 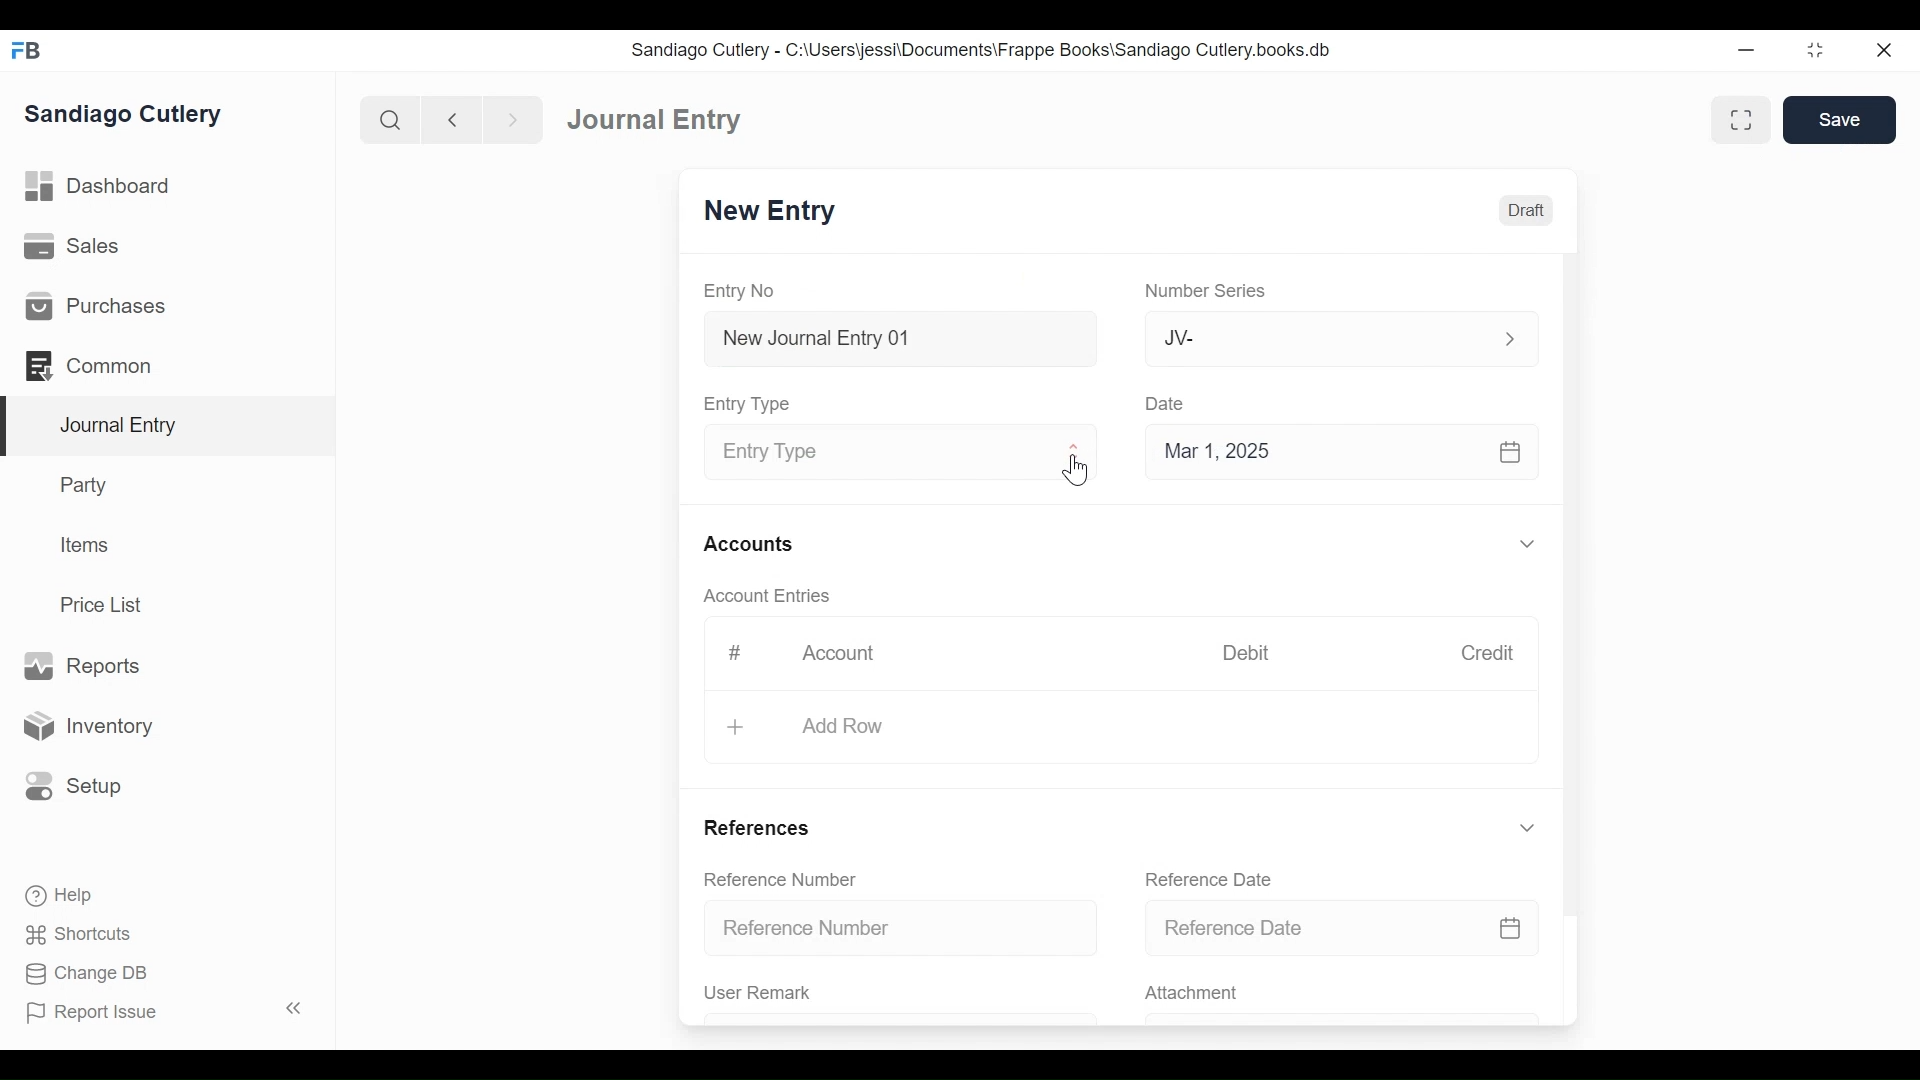 I want to click on expand/collapse, so click(x=1529, y=826).